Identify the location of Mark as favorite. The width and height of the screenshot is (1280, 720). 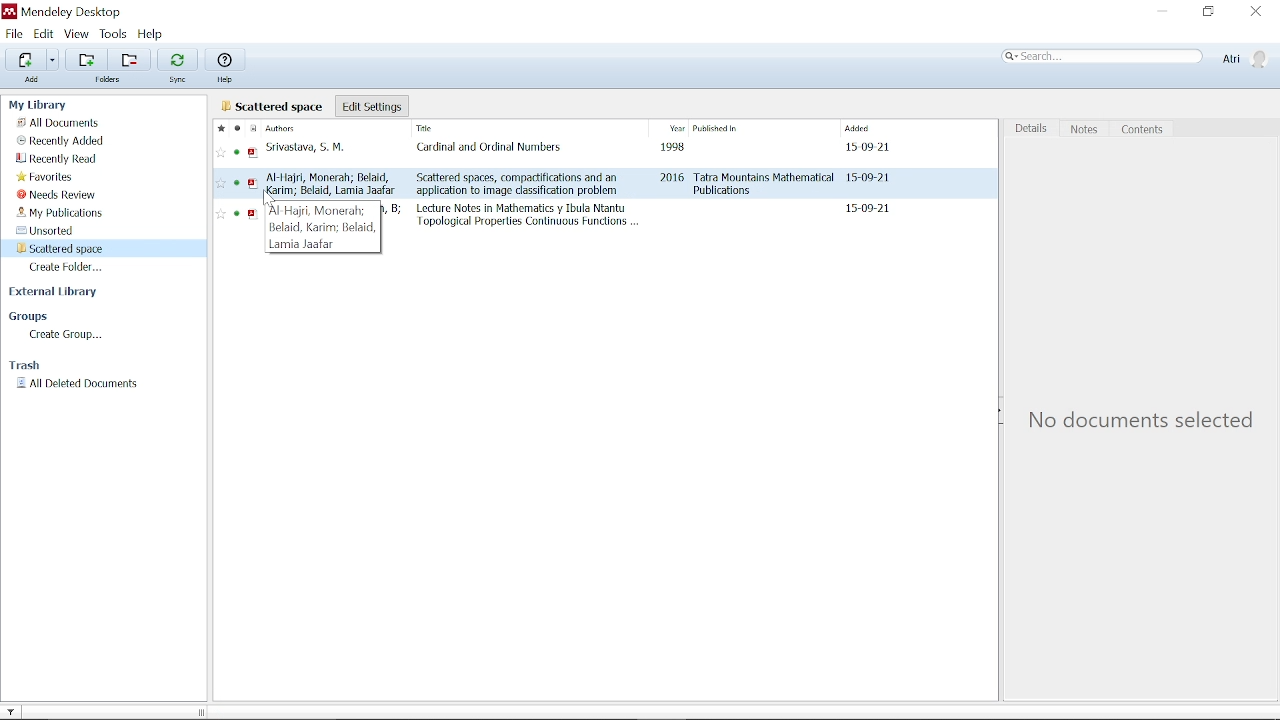
(219, 128).